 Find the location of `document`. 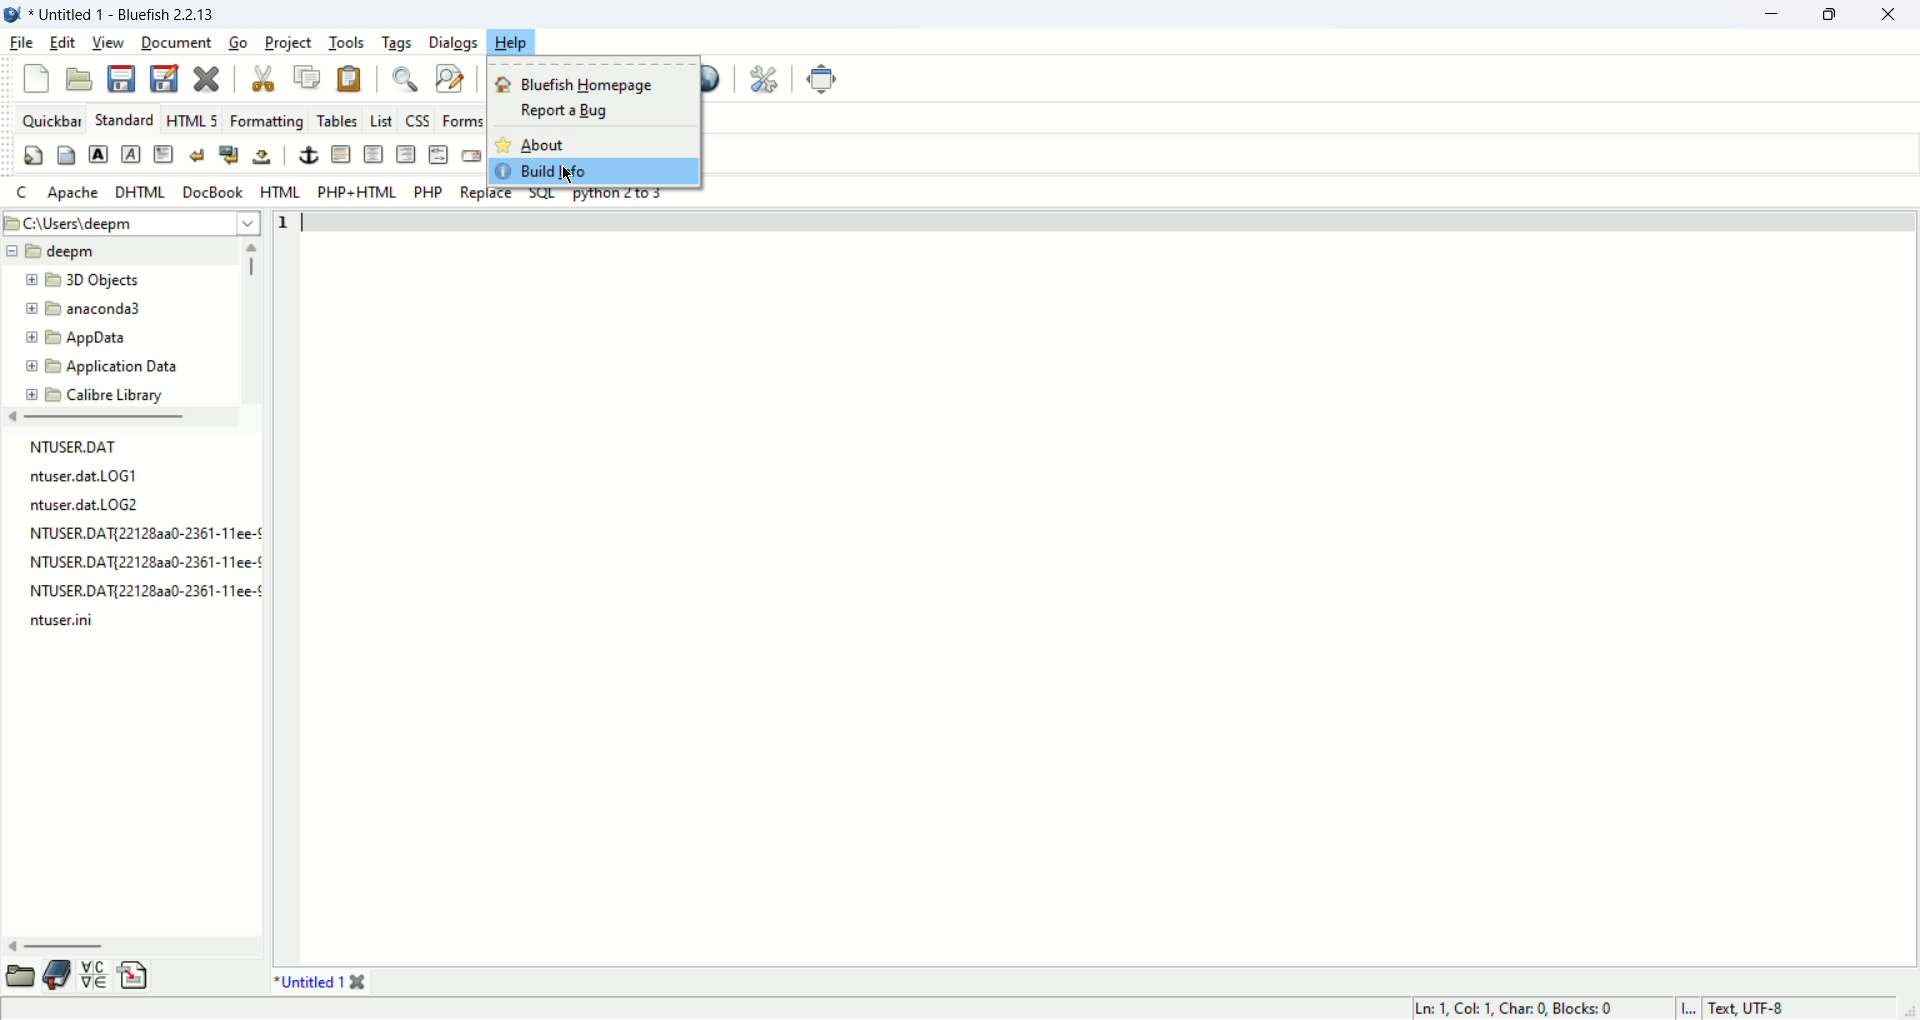

document is located at coordinates (176, 45).